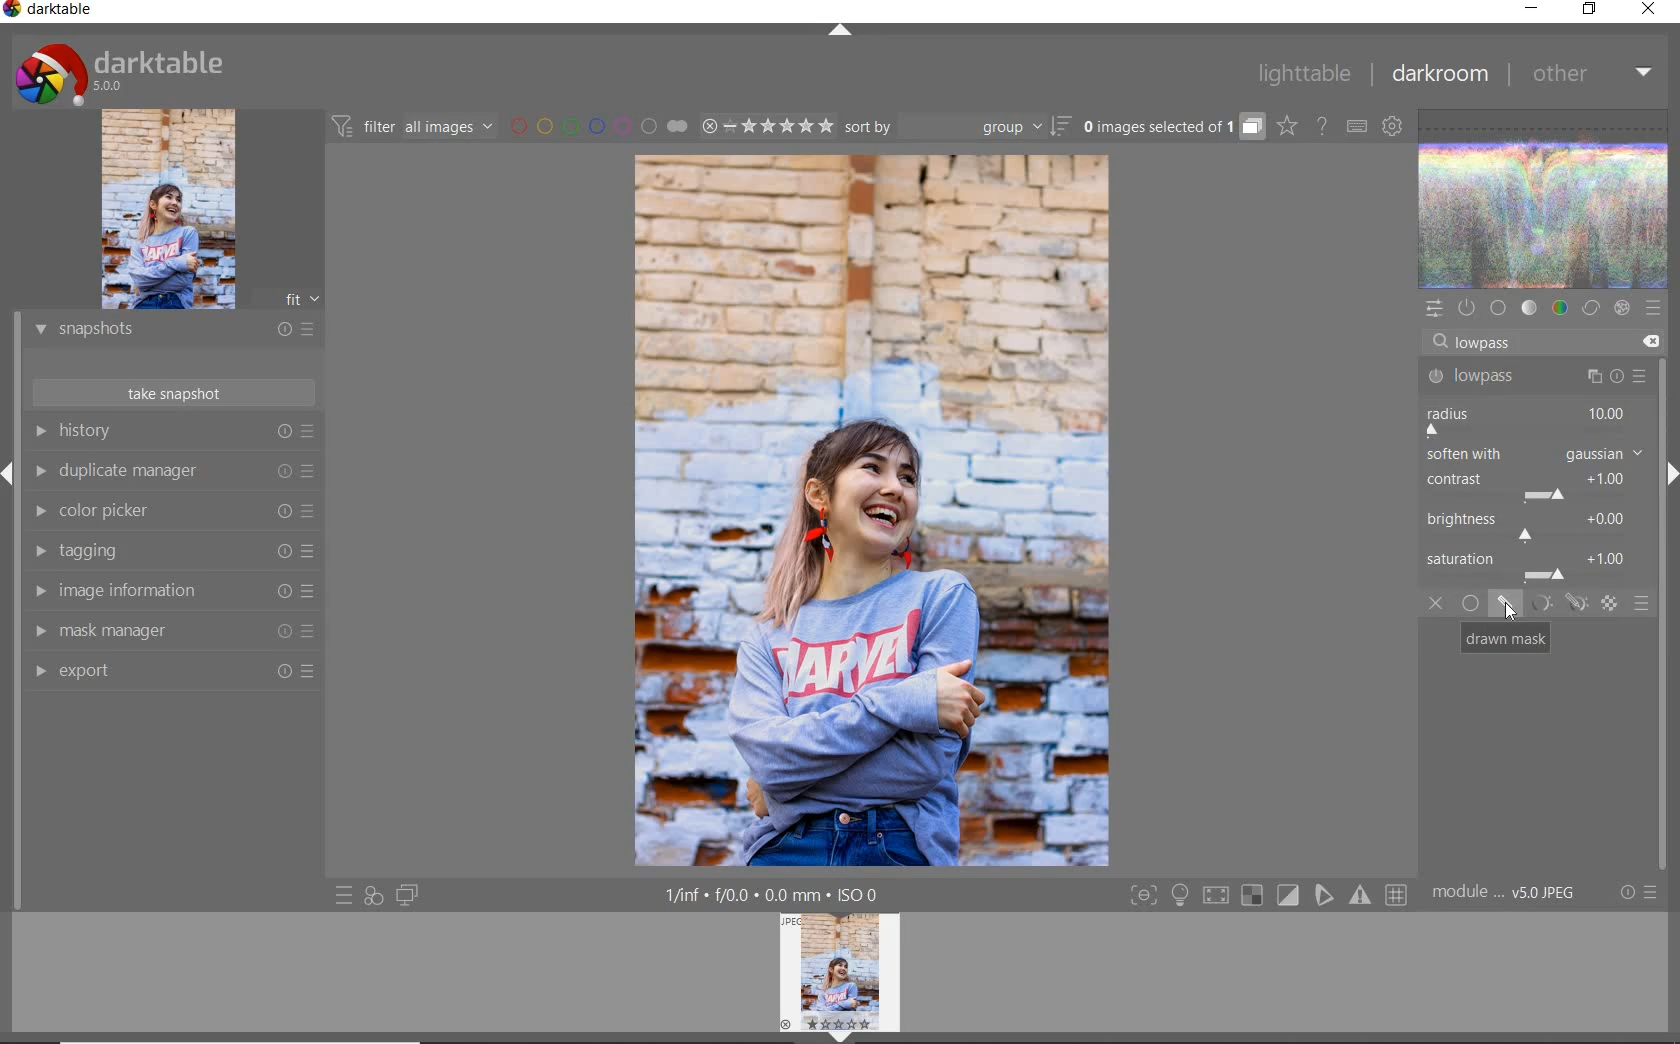 The image size is (1680, 1044). What do you see at coordinates (1504, 638) in the screenshot?
I see `drawn mask` at bounding box center [1504, 638].